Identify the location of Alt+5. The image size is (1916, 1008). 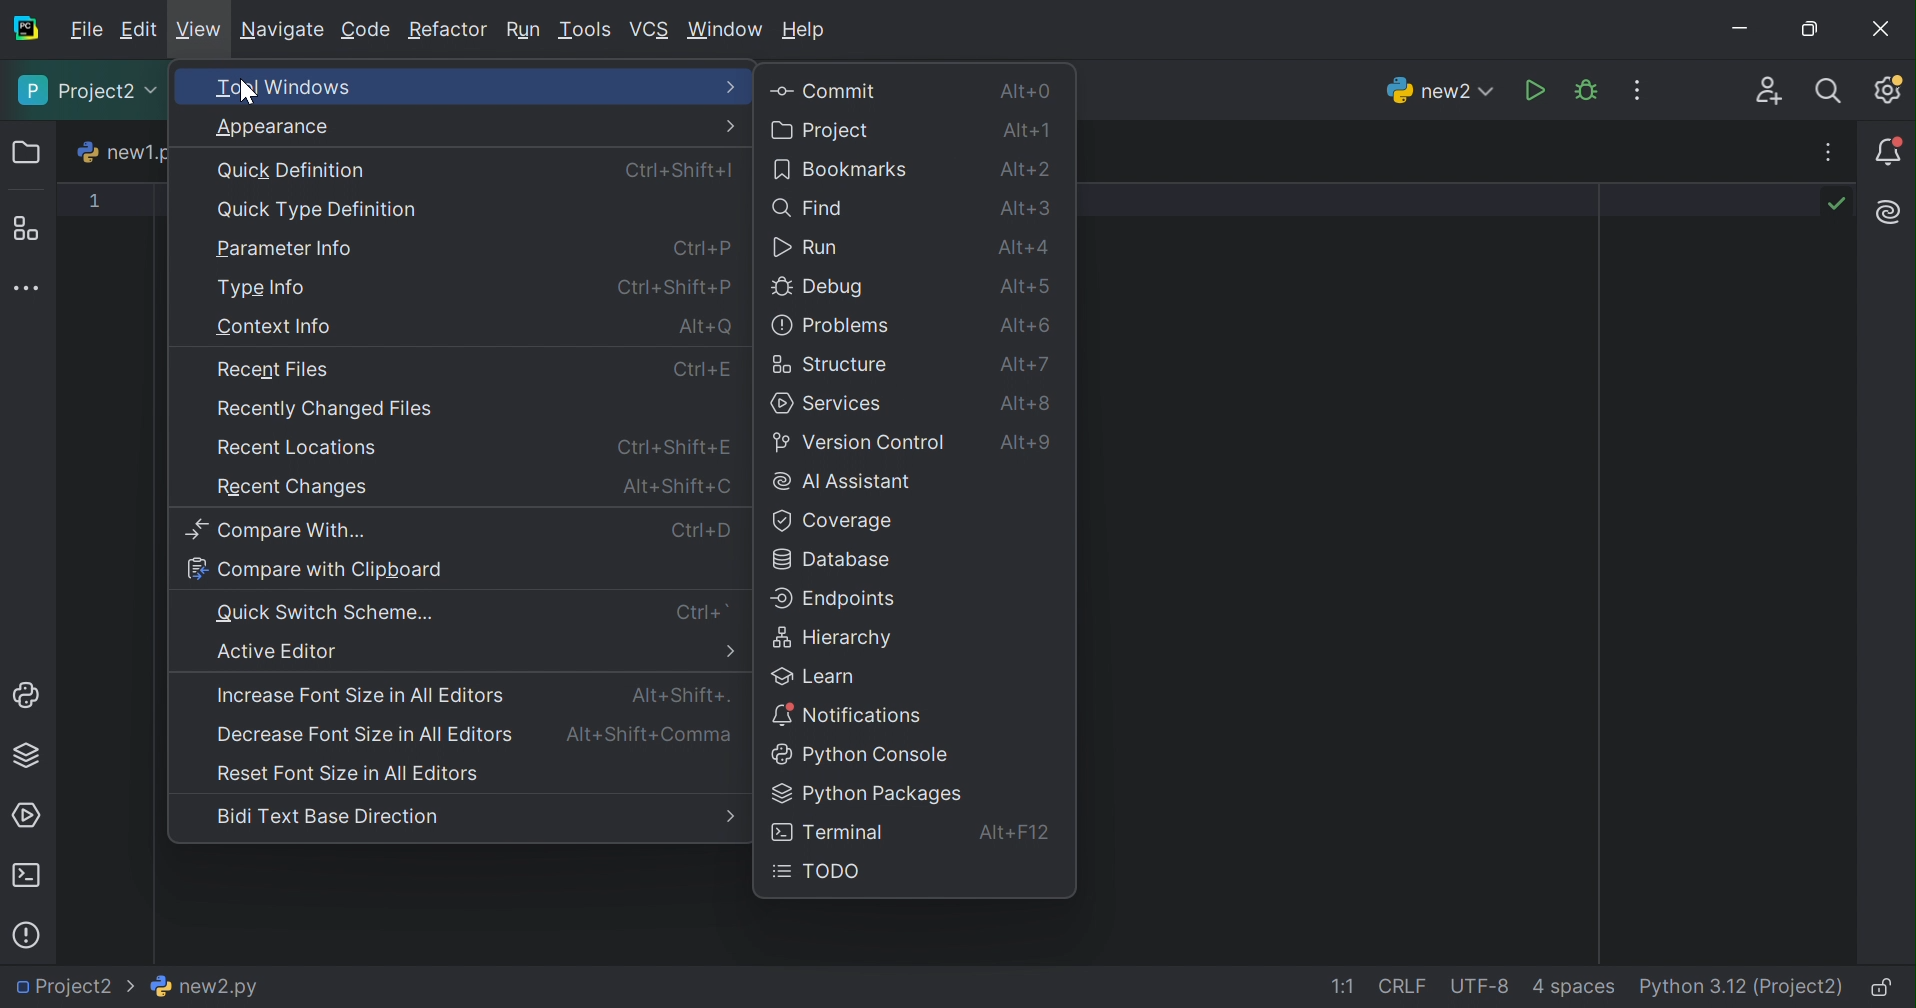
(1029, 286).